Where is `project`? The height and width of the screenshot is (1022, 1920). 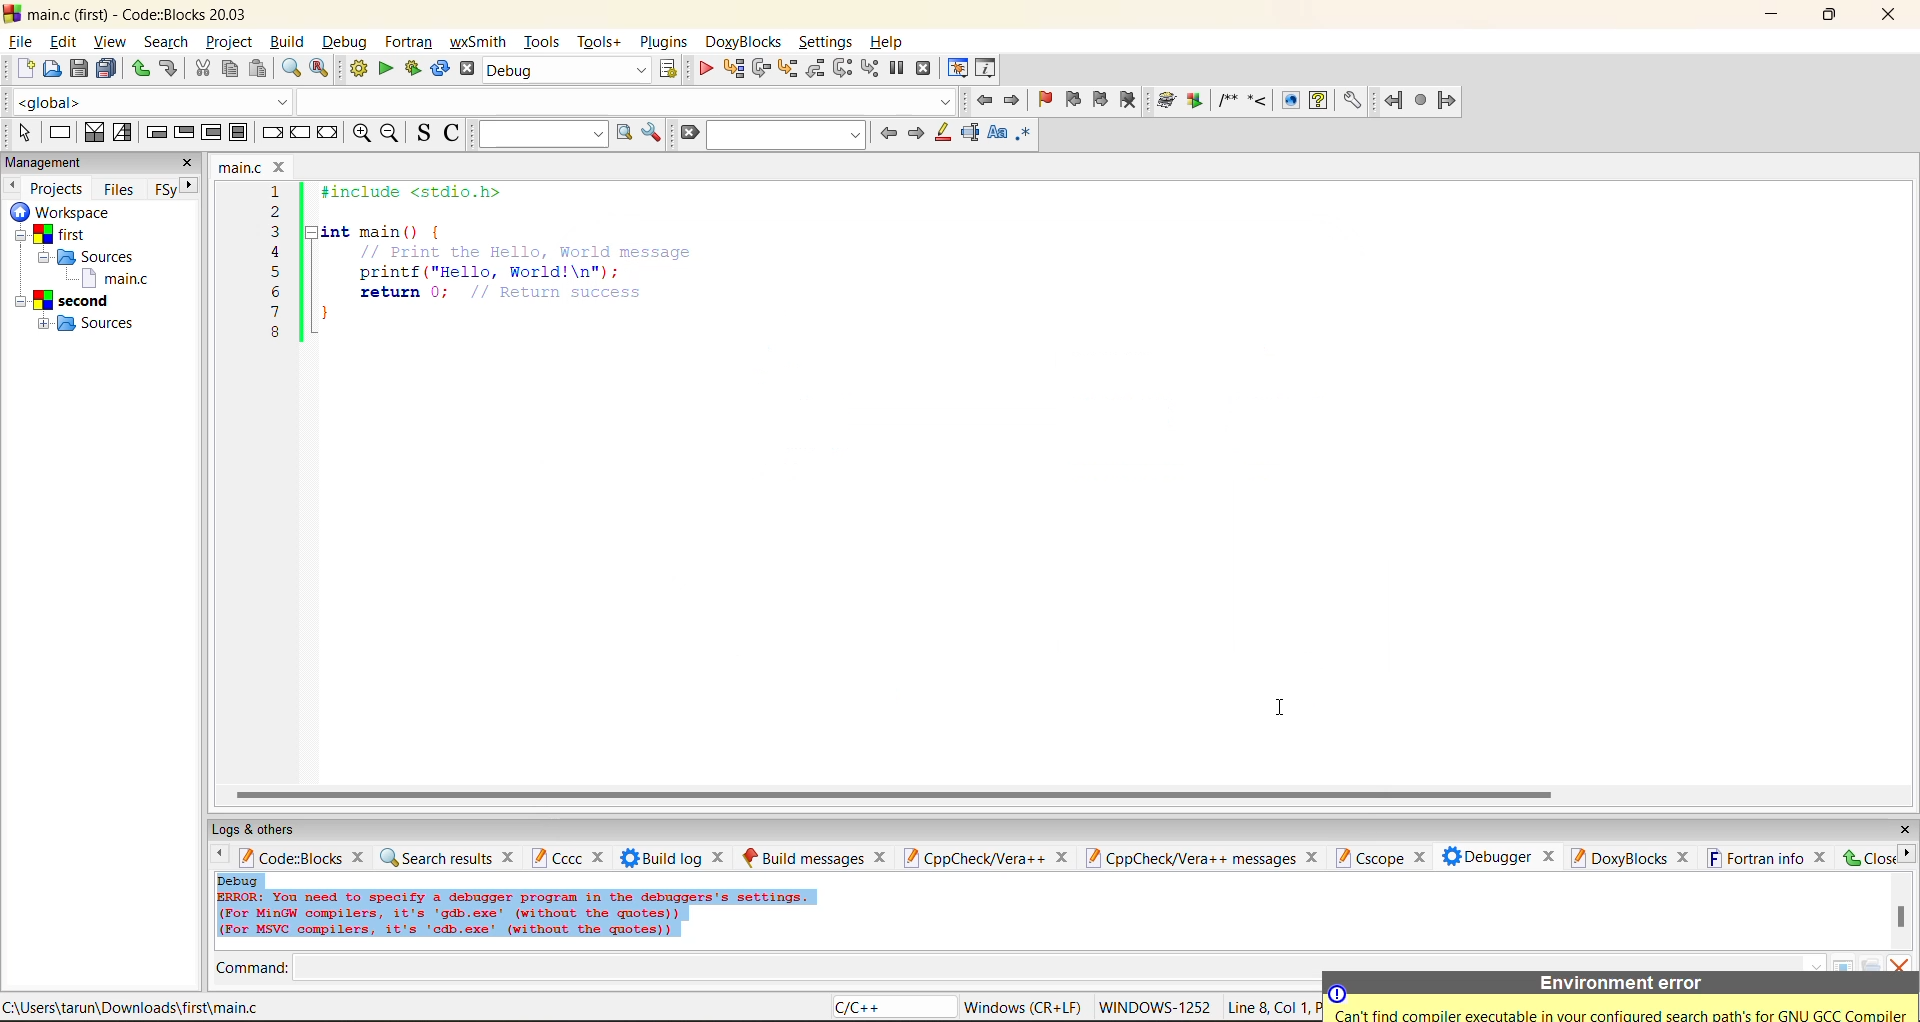
project is located at coordinates (229, 41).